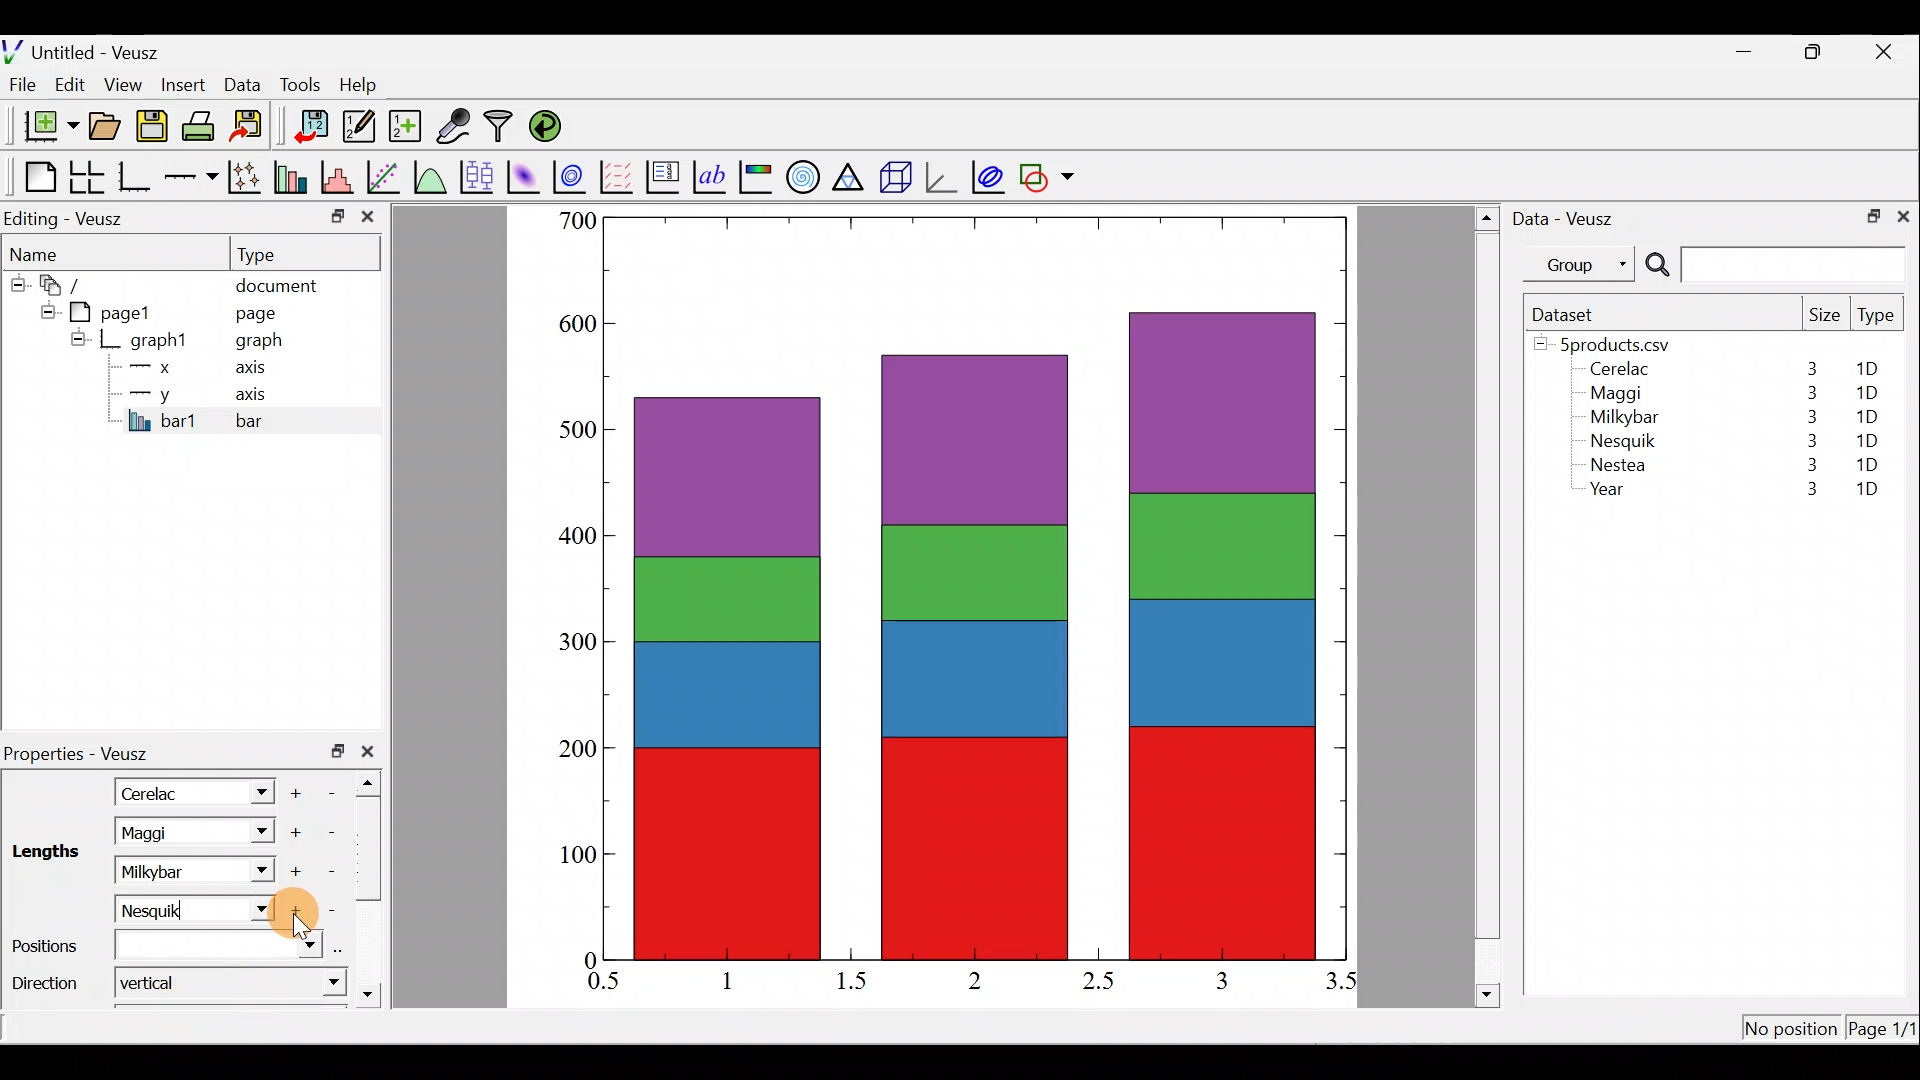  Describe the element at coordinates (1568, 216) in the screenshot. I see `Data - Veusz` at that location.